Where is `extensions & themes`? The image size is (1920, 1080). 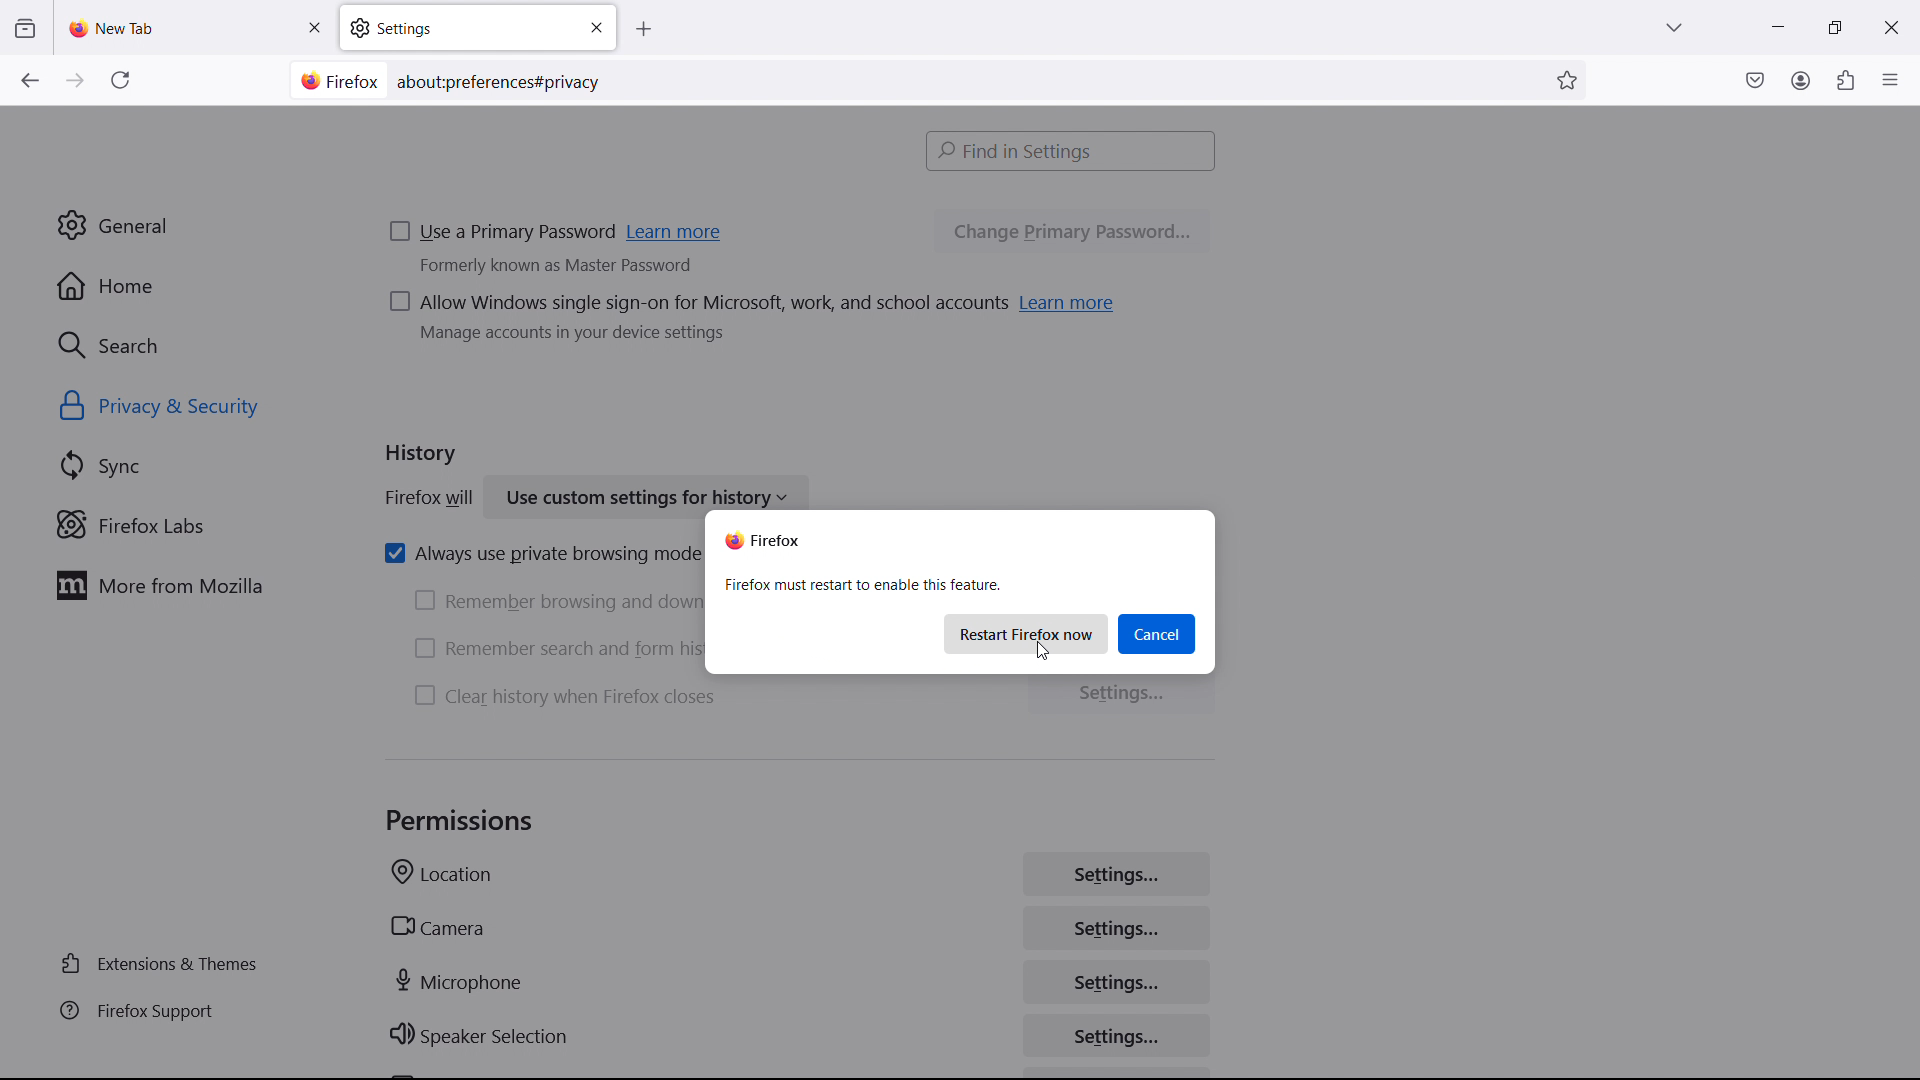 extensions & themes is located at coordinates (164, 964).